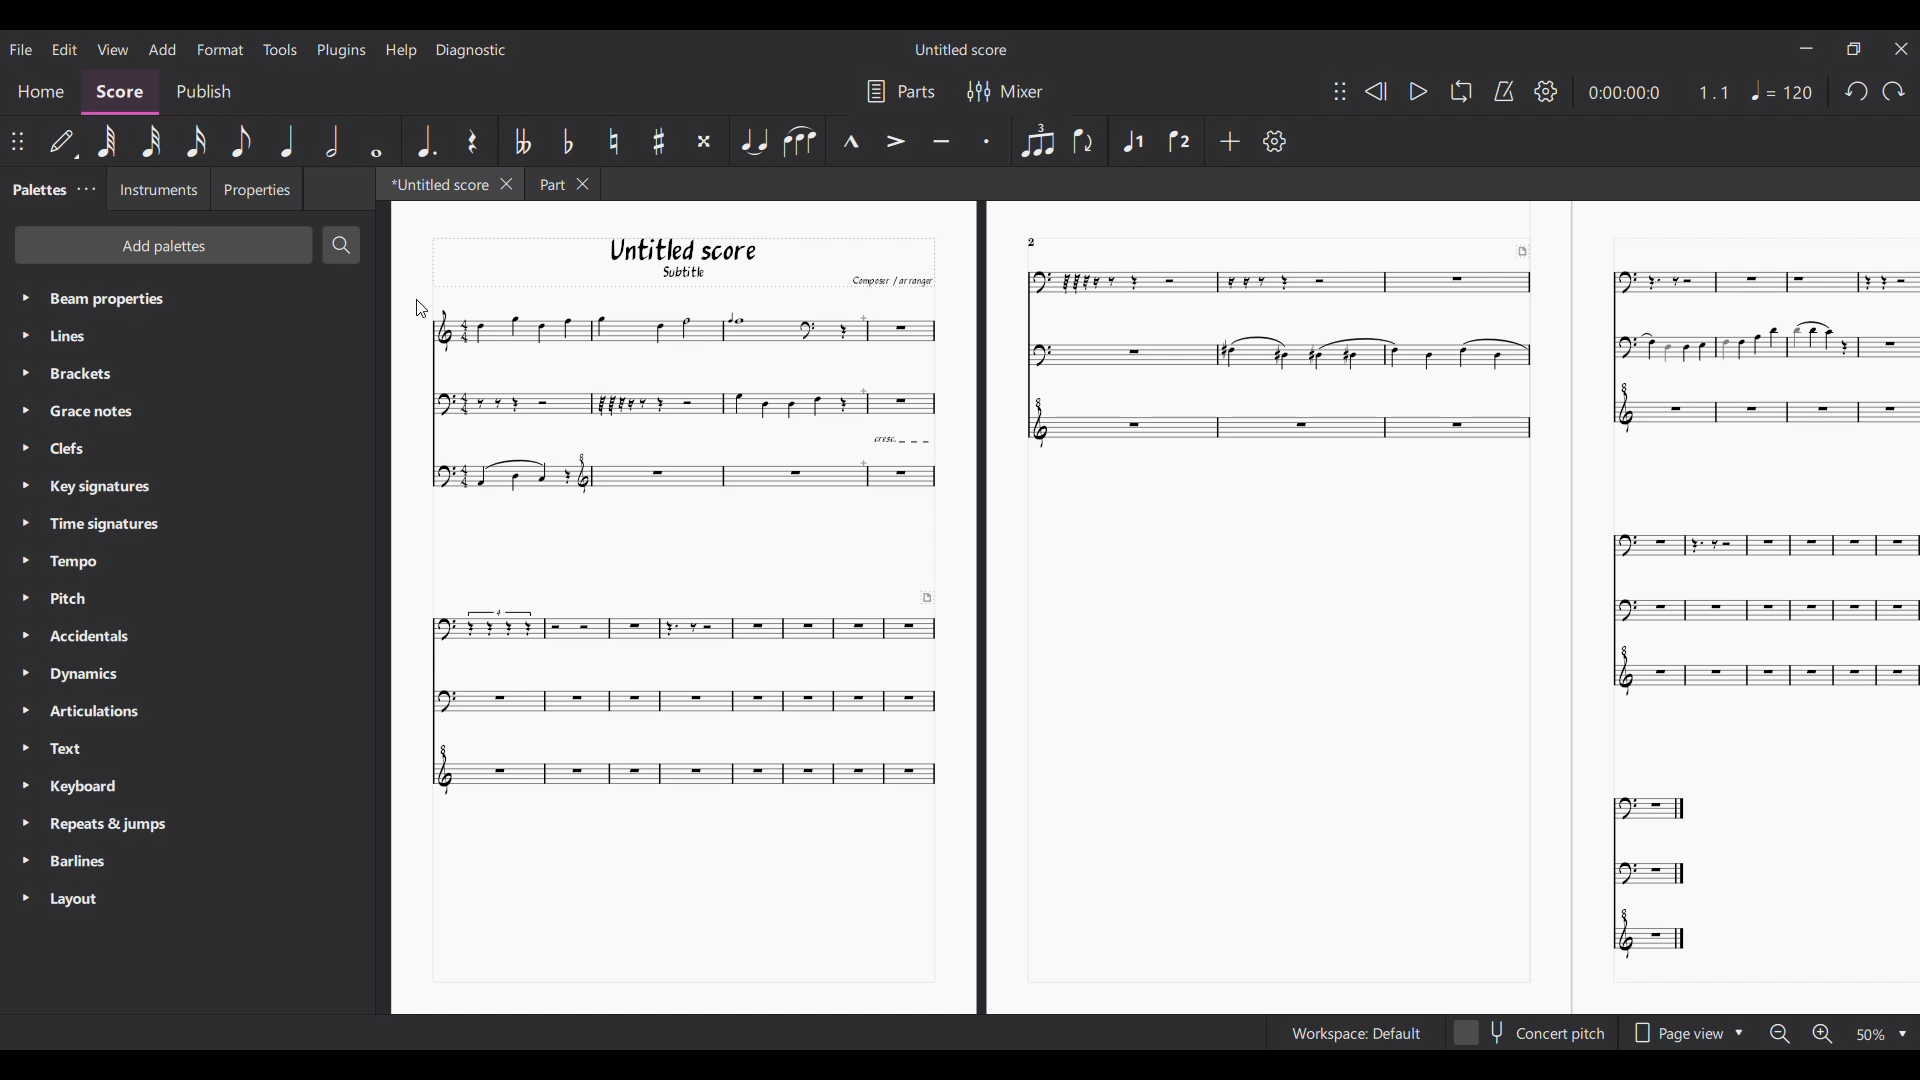 This screenshot has width=1920, height=1080. Describe the element at coordinates (241, 141) in the screenshot. I see `8th note` at that location.